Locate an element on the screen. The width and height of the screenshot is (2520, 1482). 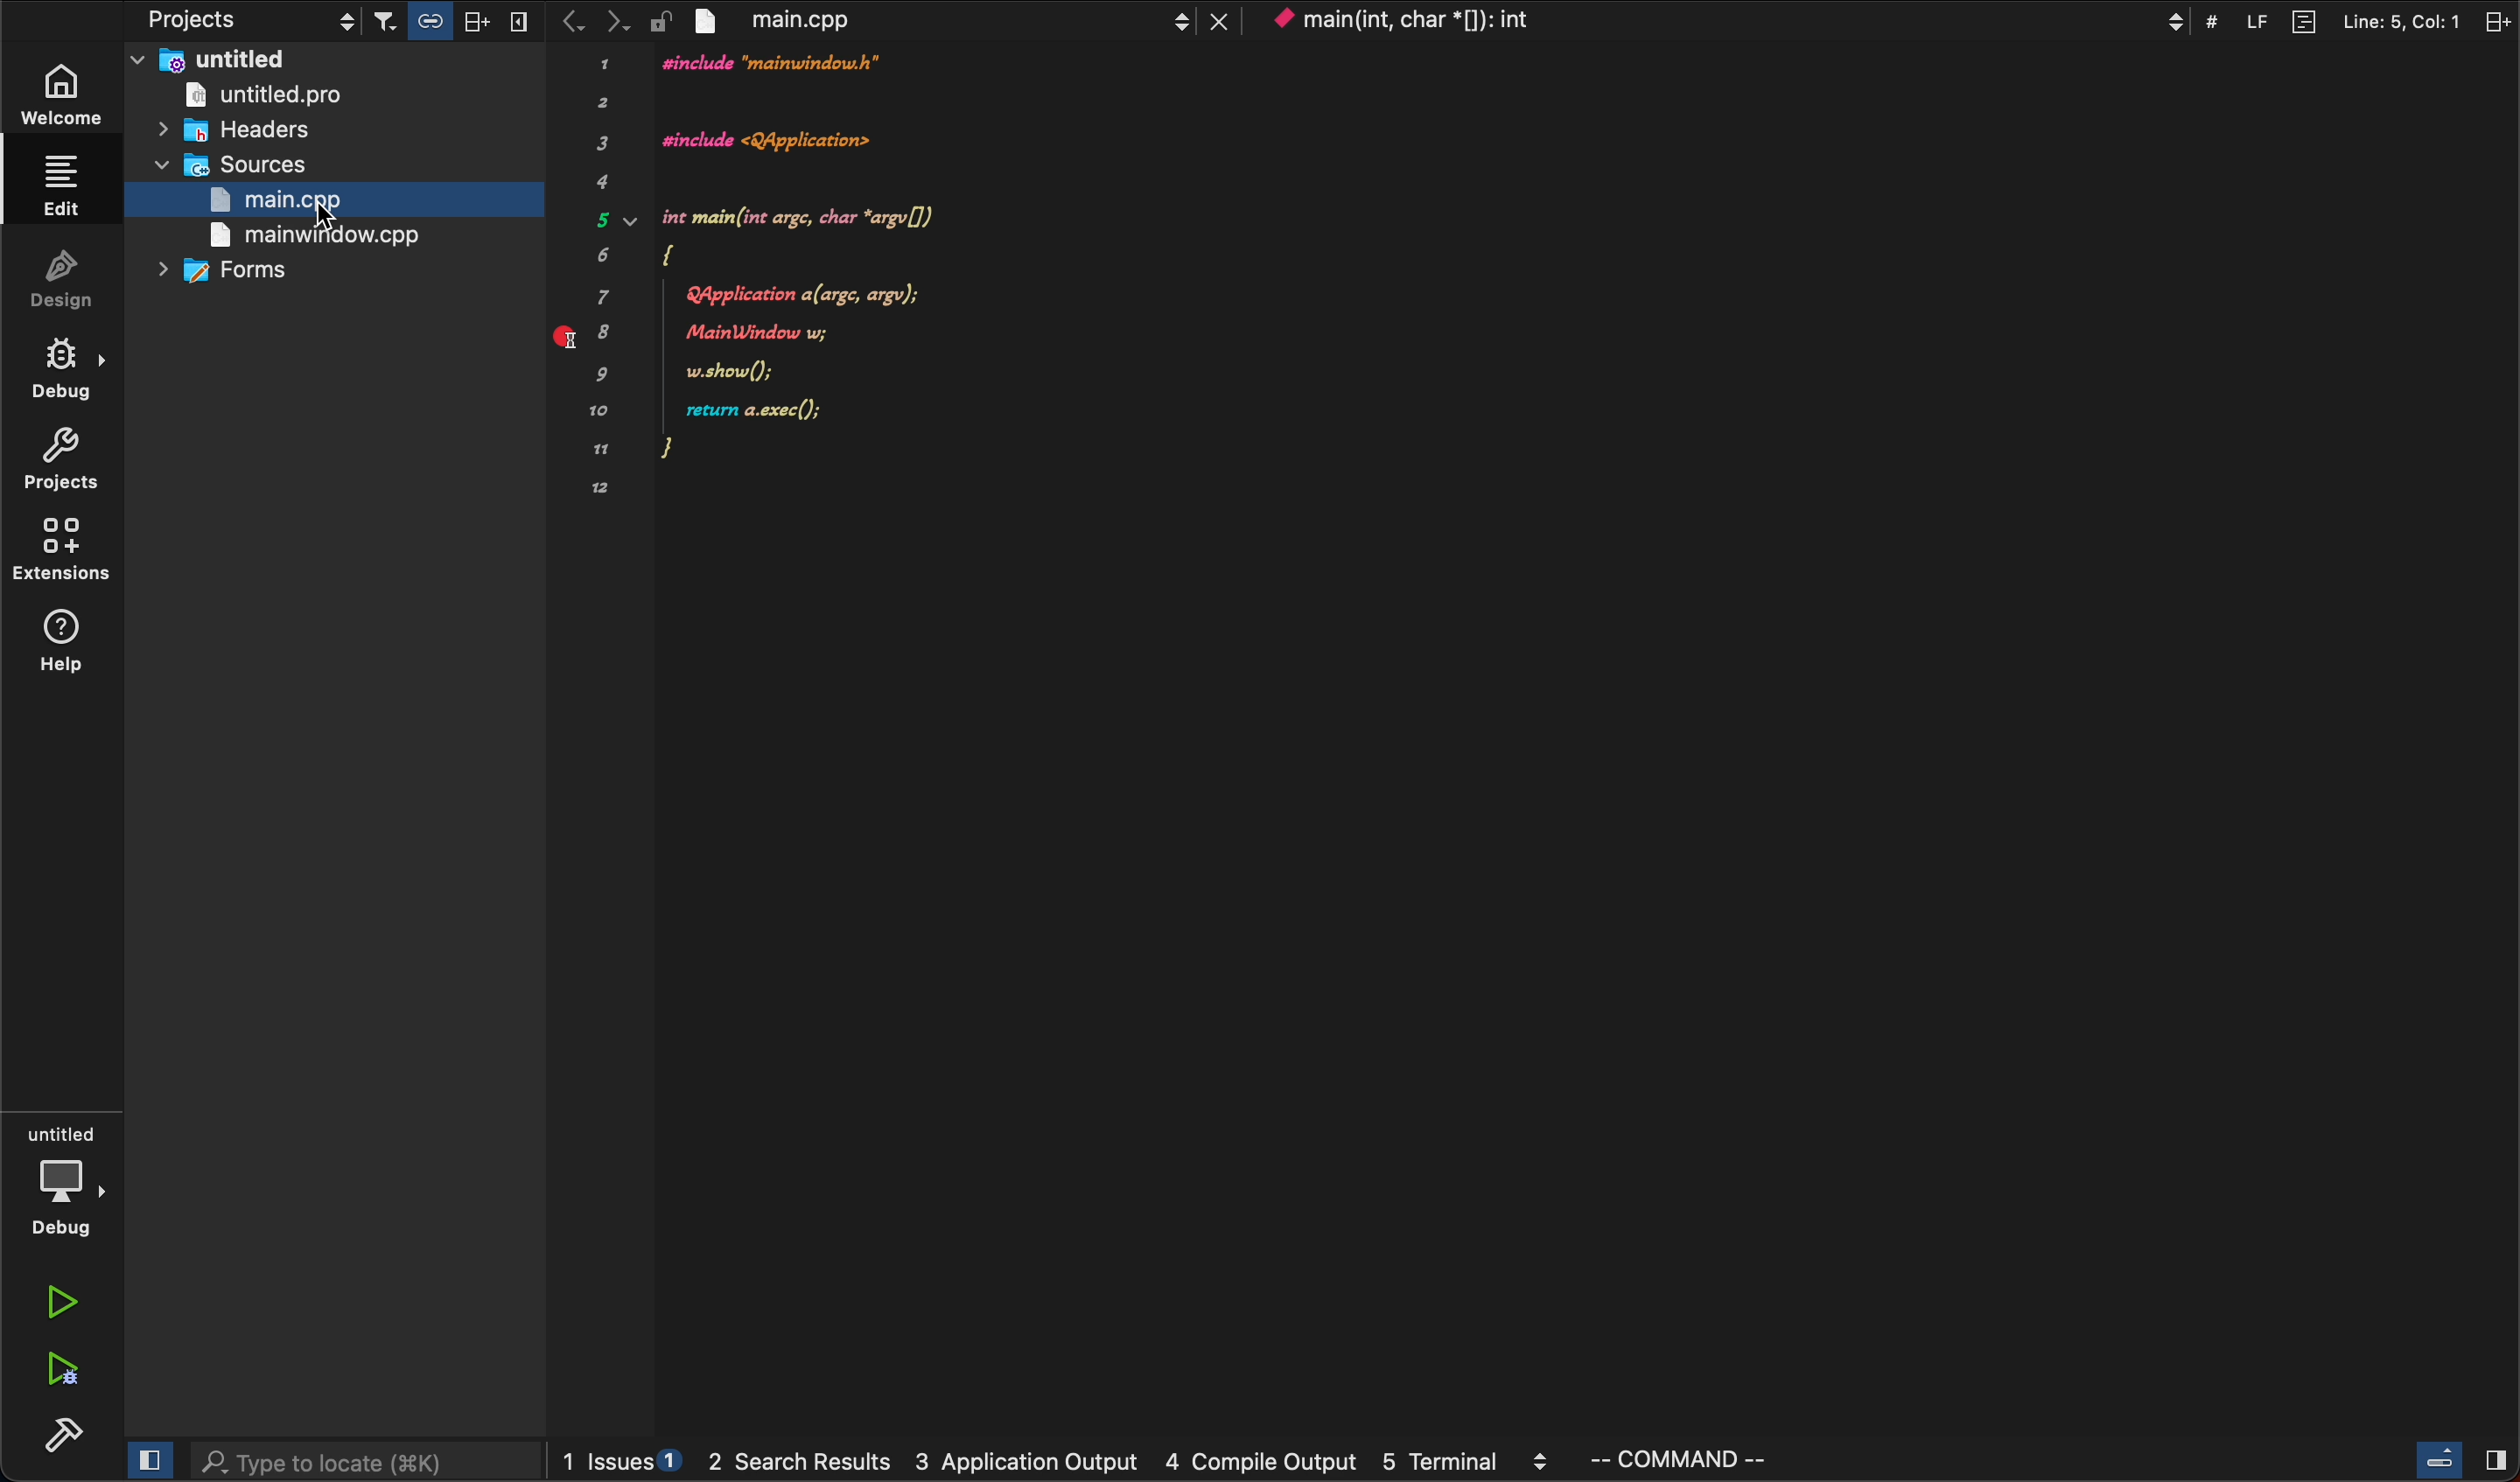
design is located at coordinates (64, 278).